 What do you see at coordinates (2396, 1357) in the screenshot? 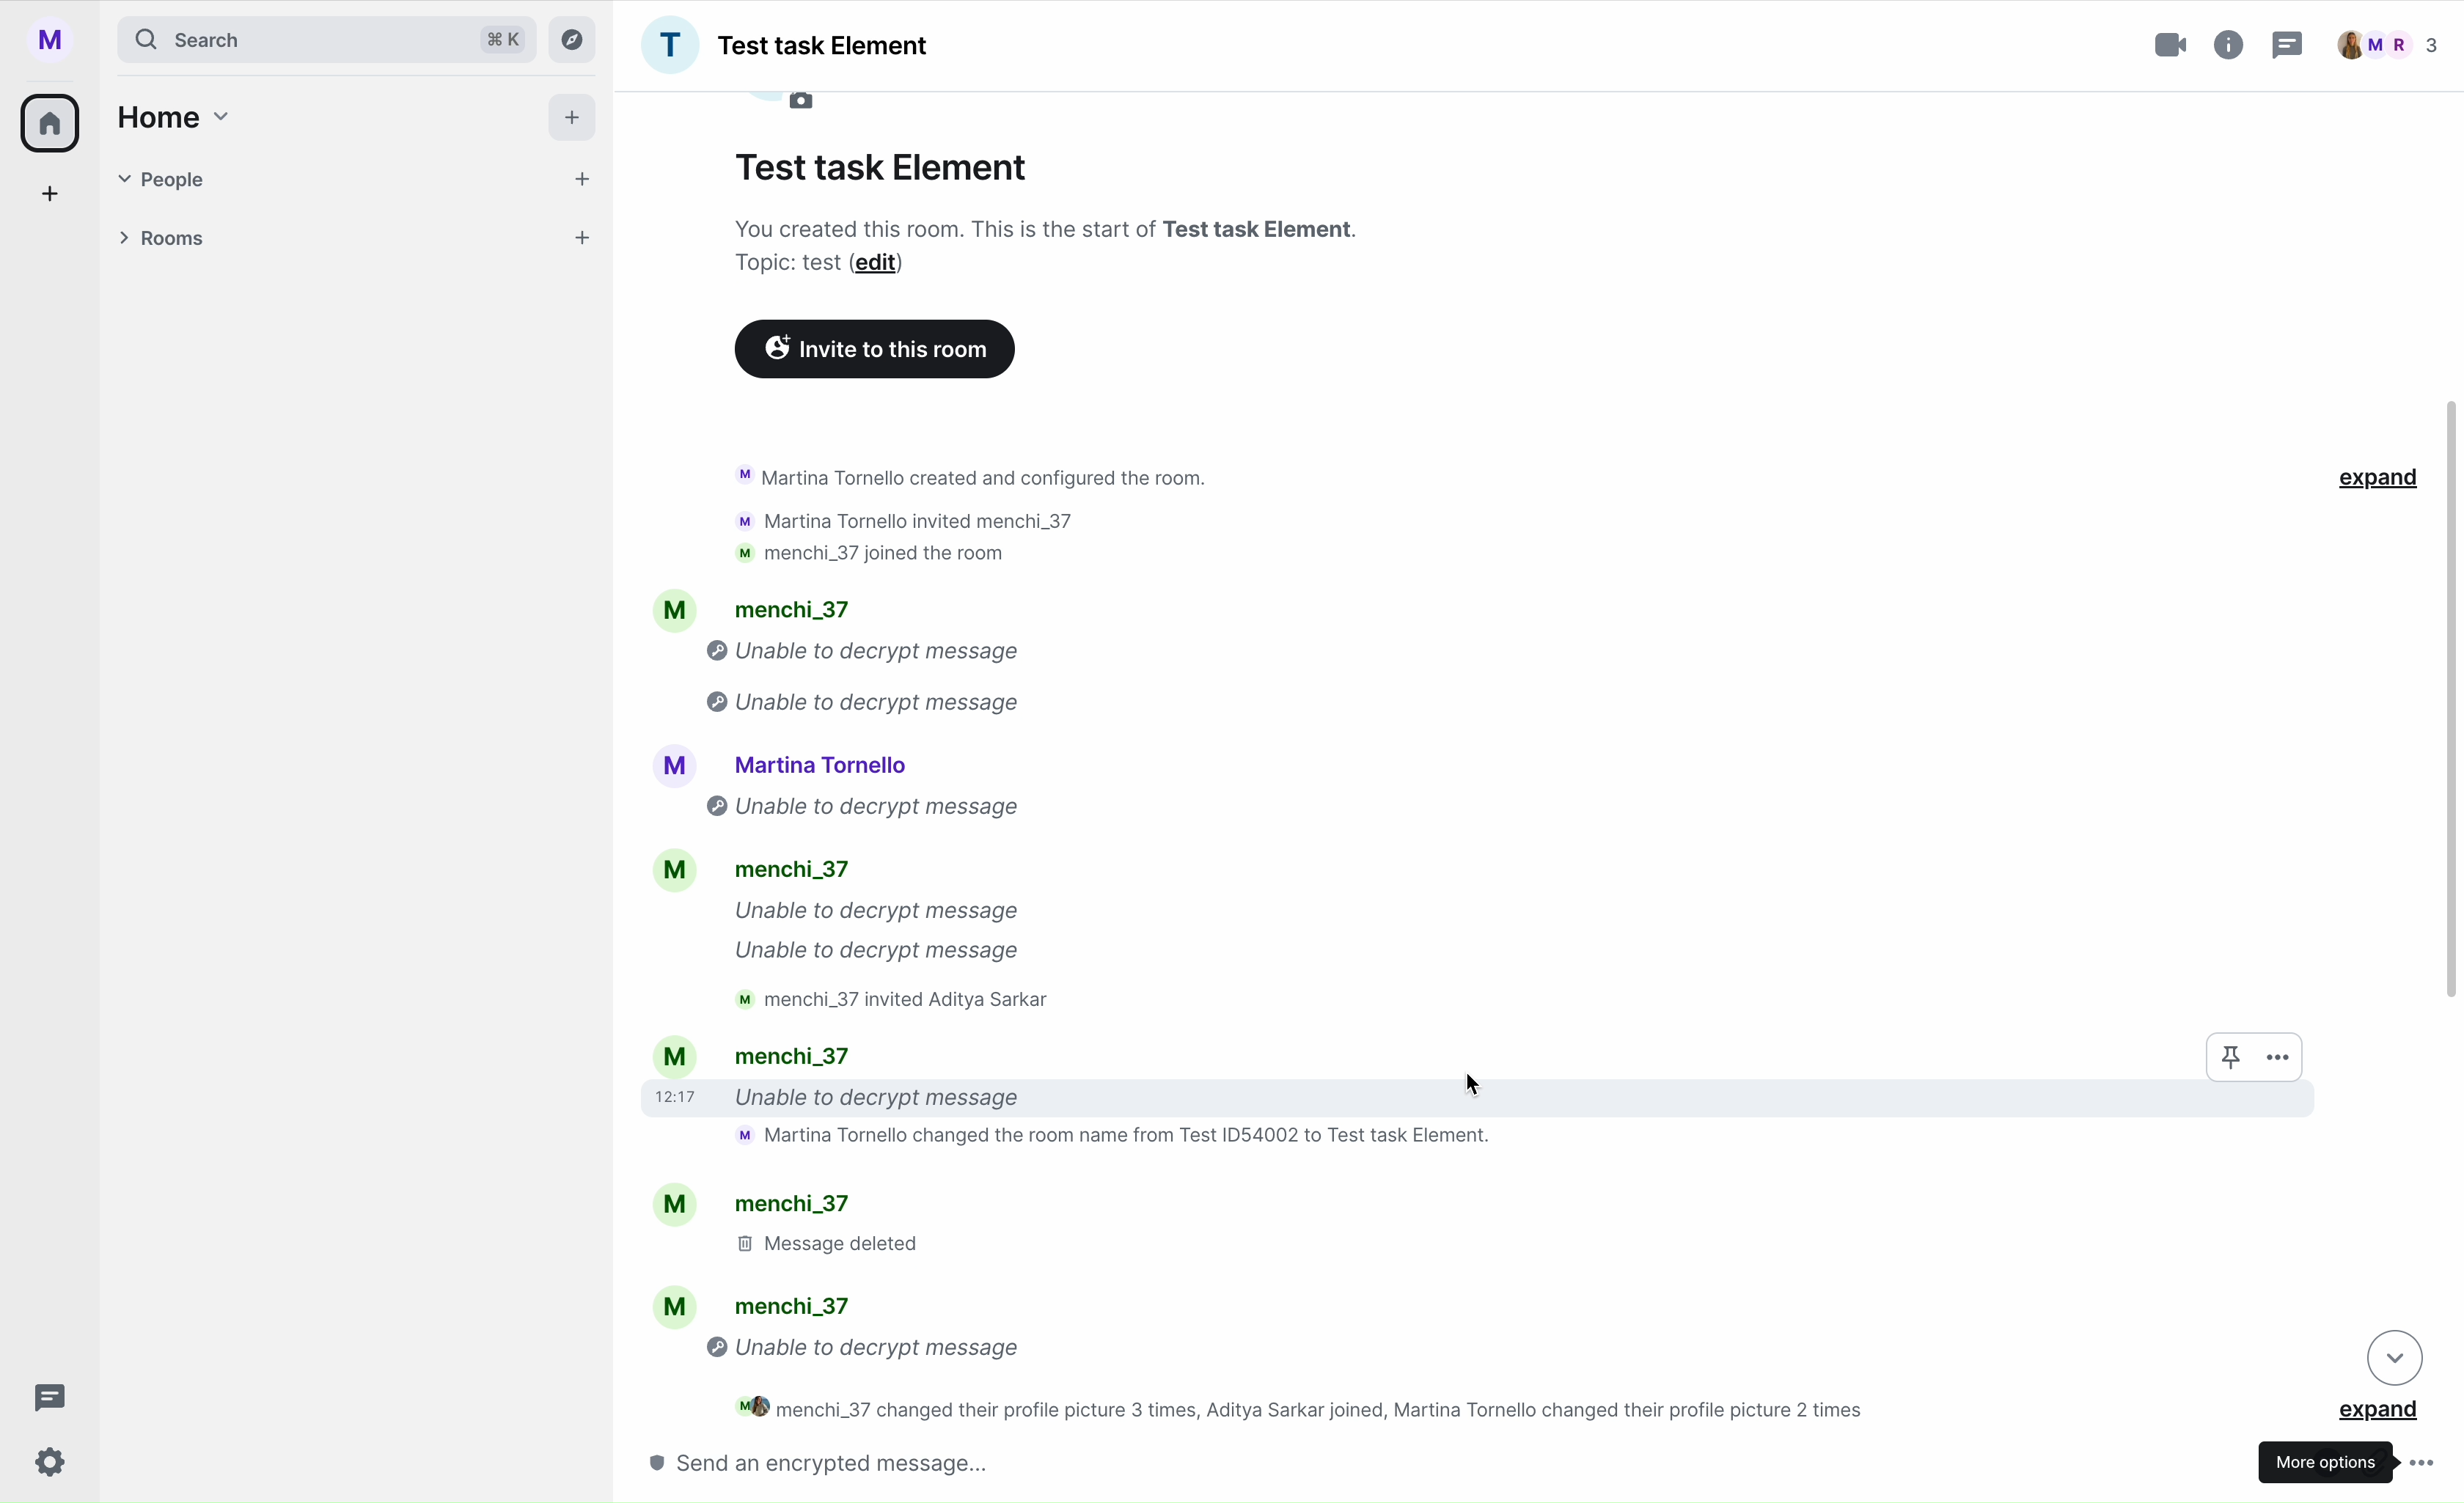
I see `dropdown` at bounding box center [2396, 1357].